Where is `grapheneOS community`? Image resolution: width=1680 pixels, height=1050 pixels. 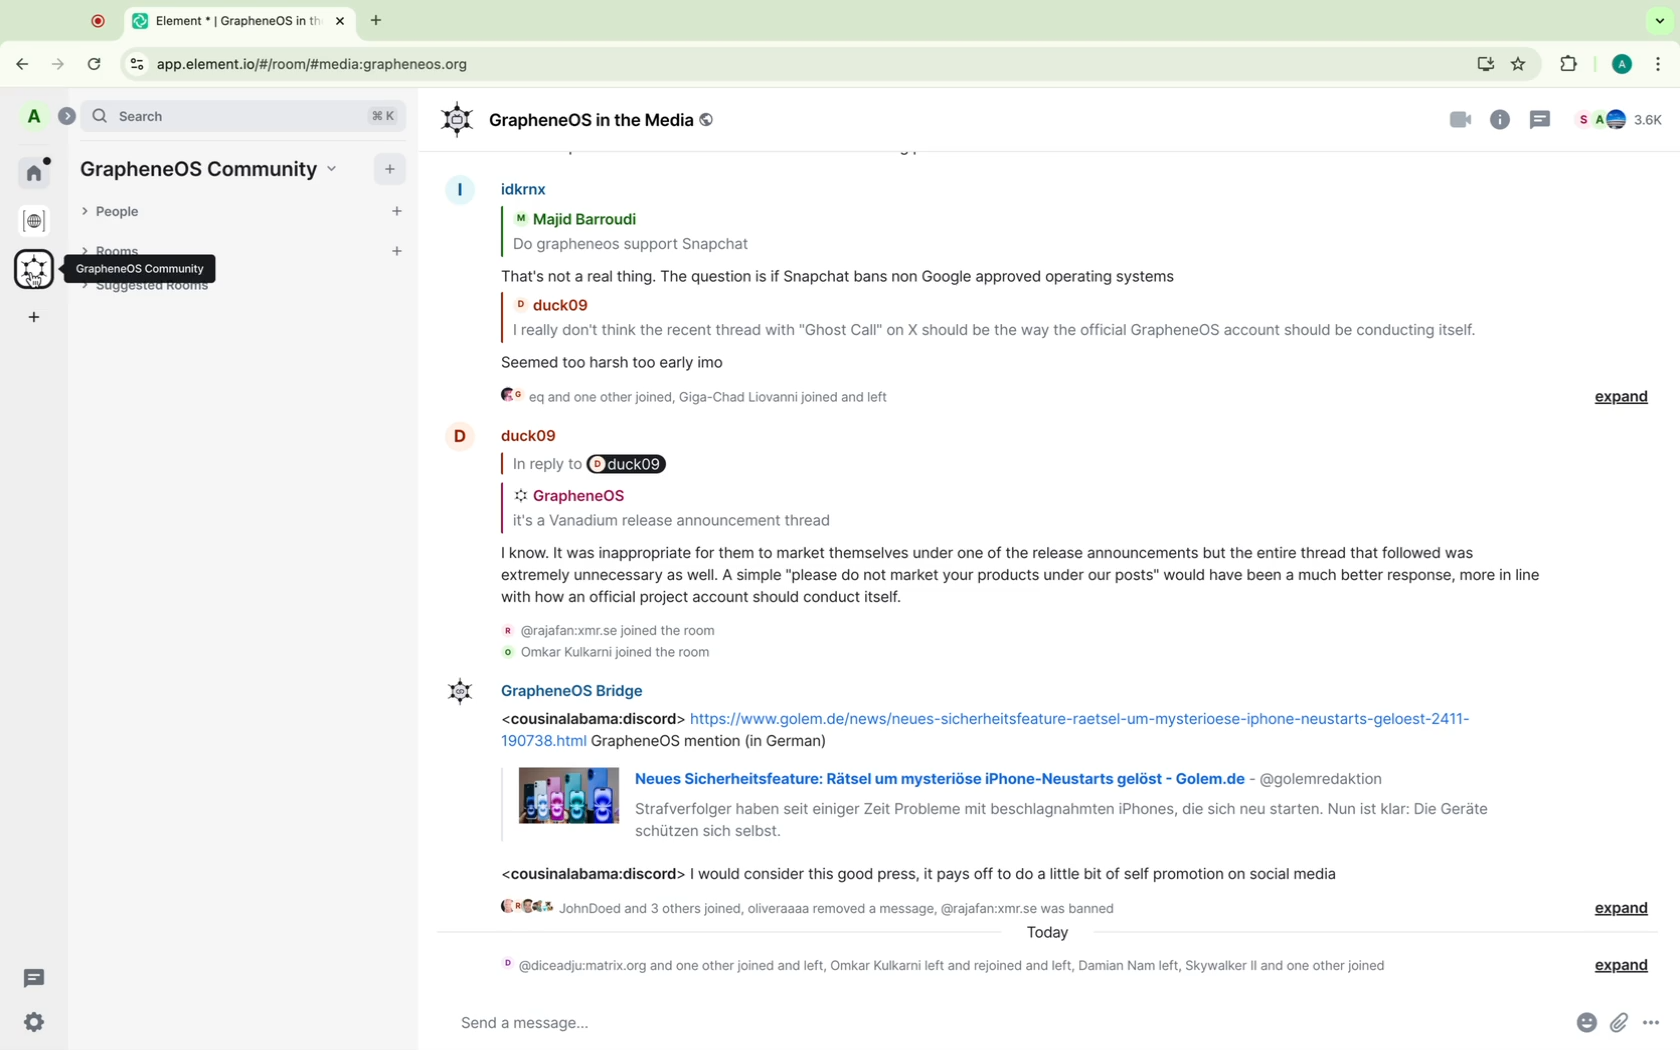
grapheneOS community is located at coordinates (139, 269).